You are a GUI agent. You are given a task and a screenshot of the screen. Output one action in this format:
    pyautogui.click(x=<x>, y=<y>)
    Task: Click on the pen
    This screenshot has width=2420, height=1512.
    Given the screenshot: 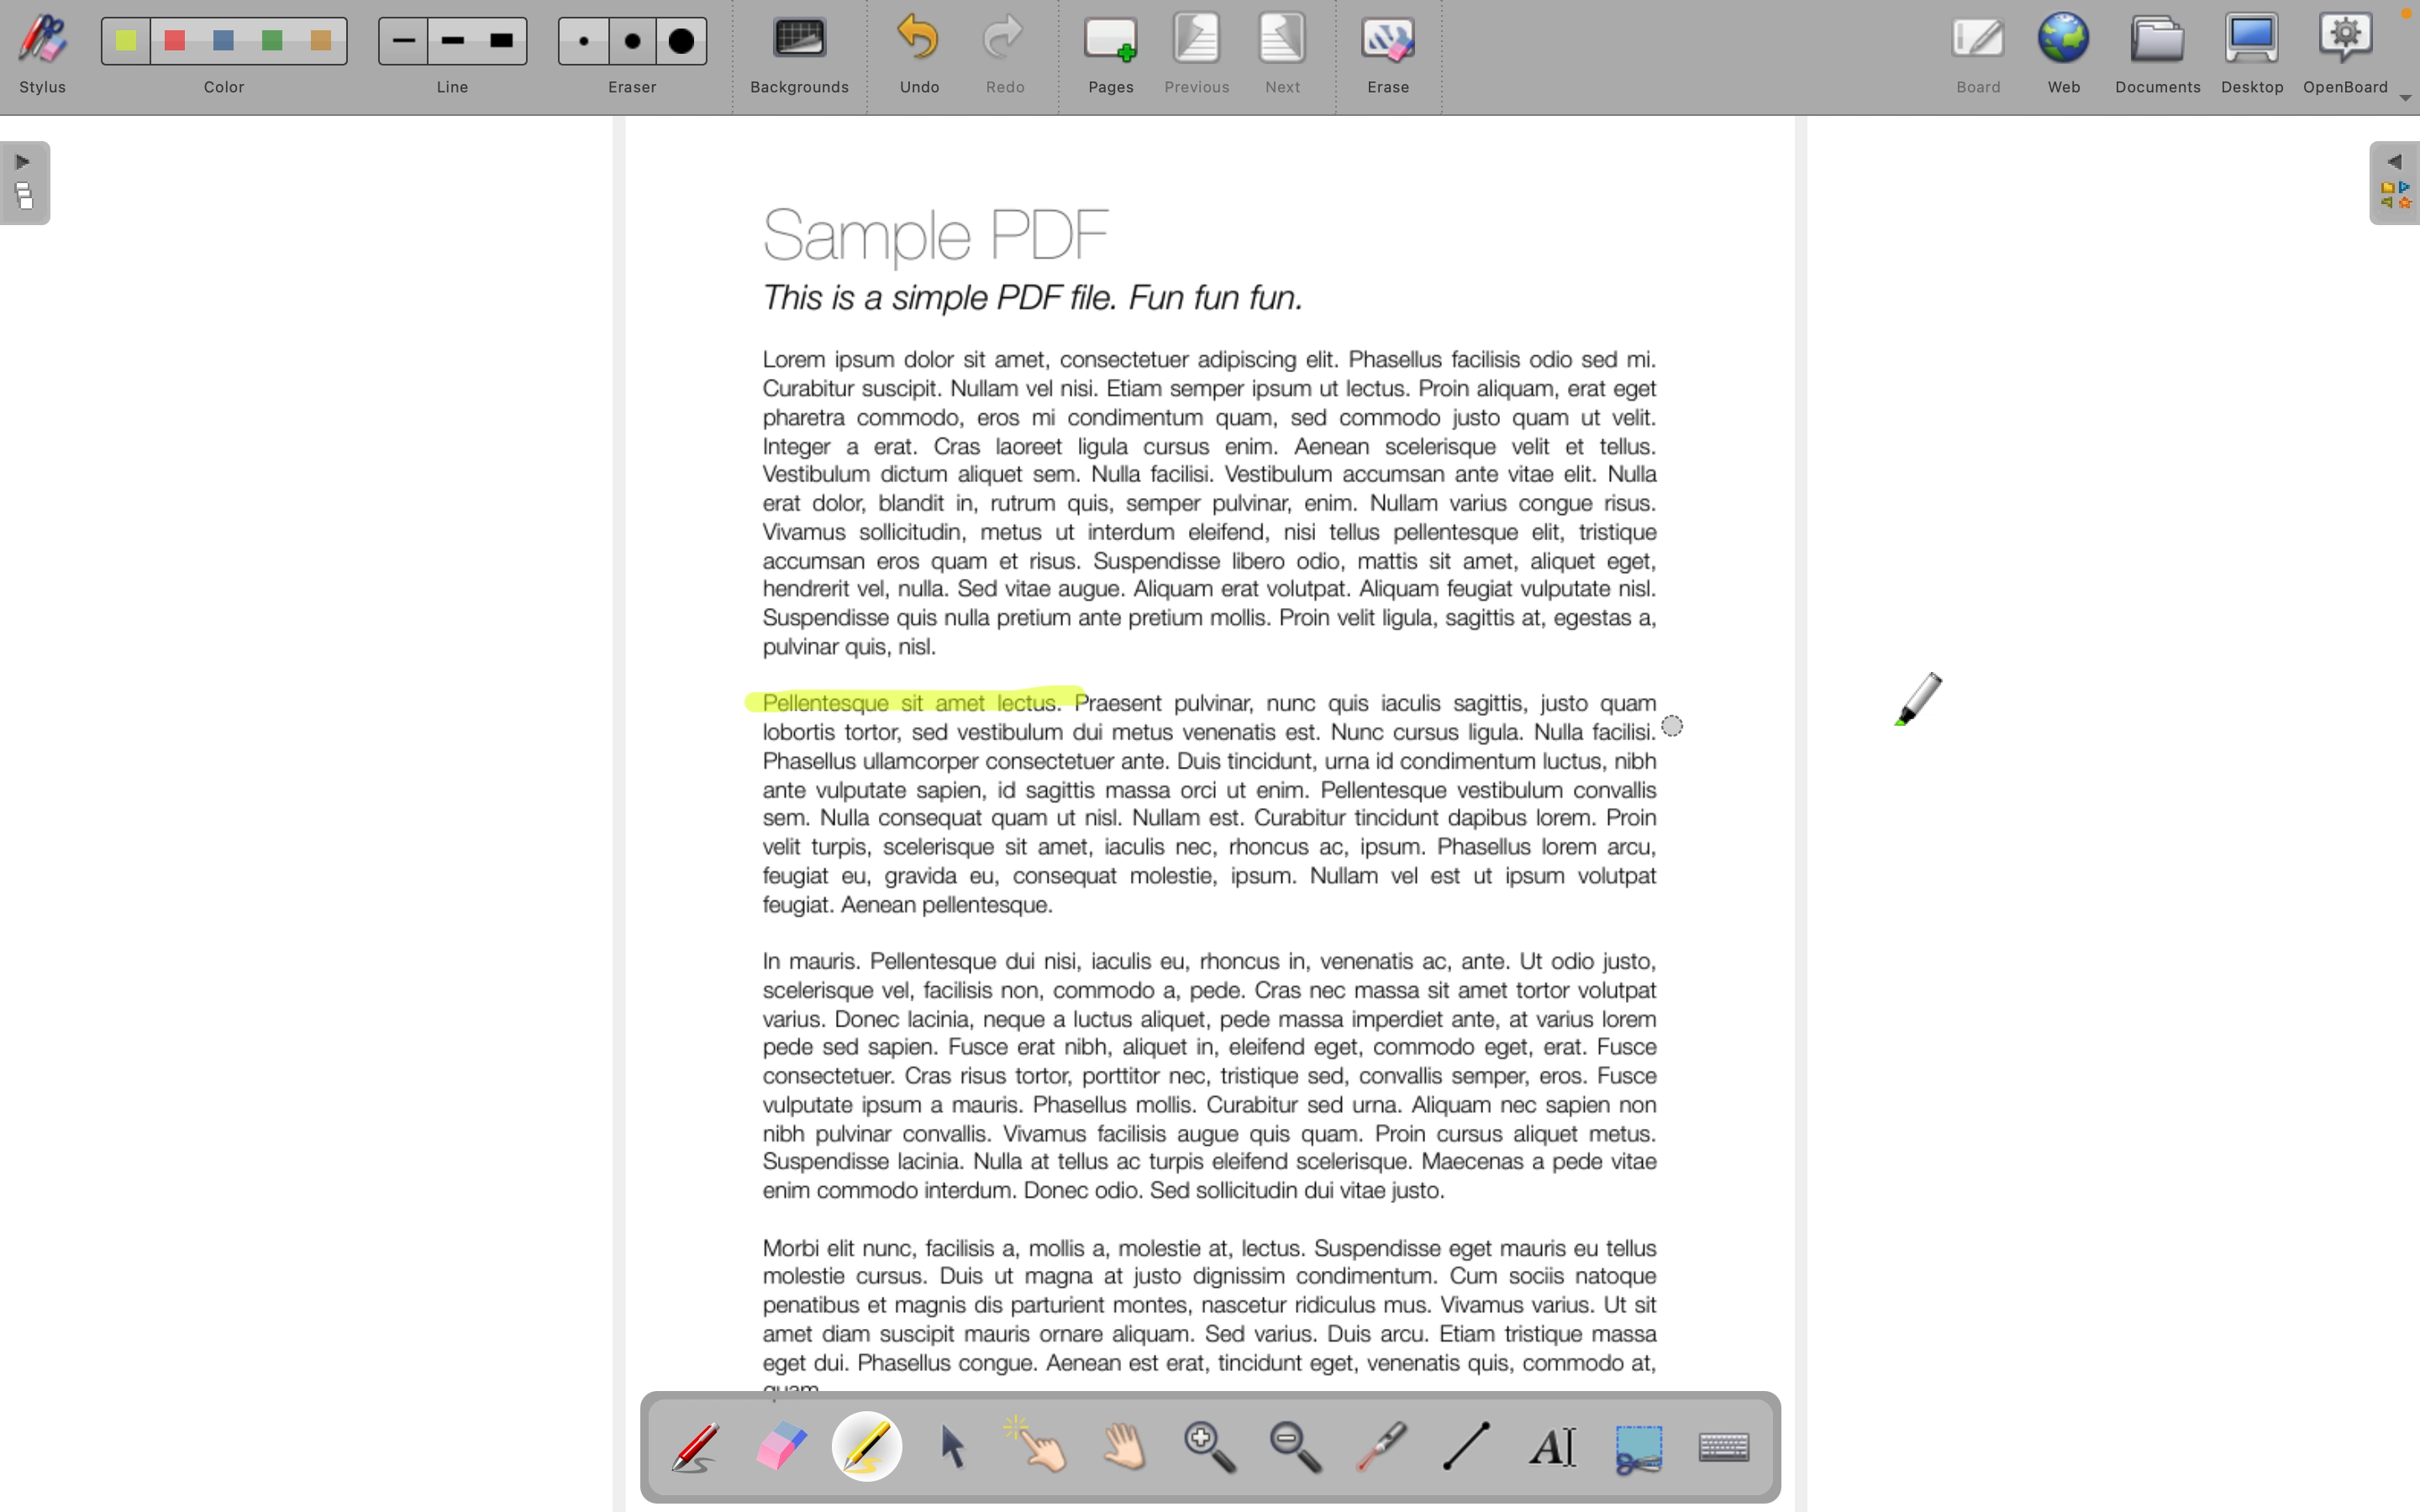 What is the action you would take?
    pyautogui.click(x=697, y=1446)
    